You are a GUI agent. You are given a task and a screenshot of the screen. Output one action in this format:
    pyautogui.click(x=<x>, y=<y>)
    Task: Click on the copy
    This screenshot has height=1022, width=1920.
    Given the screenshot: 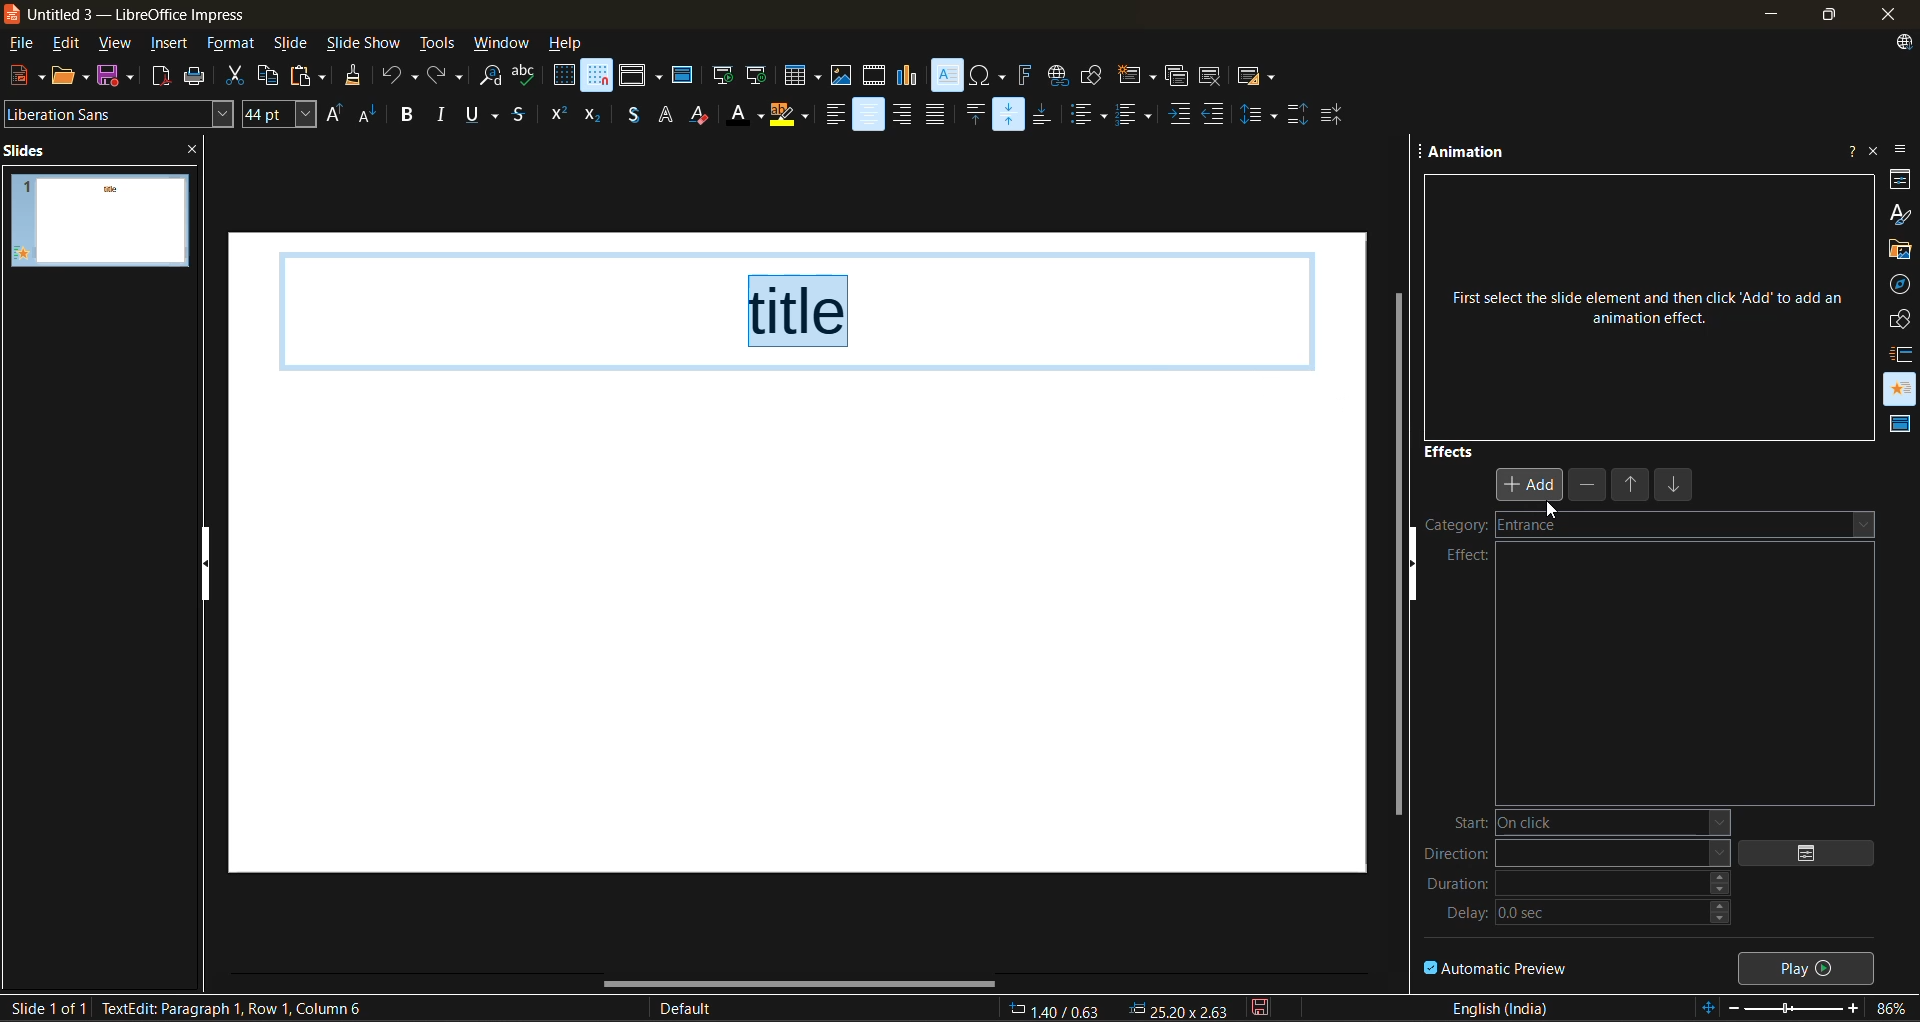 What is the action you would take?
    pyautogui.click(x=274, y=76)
    